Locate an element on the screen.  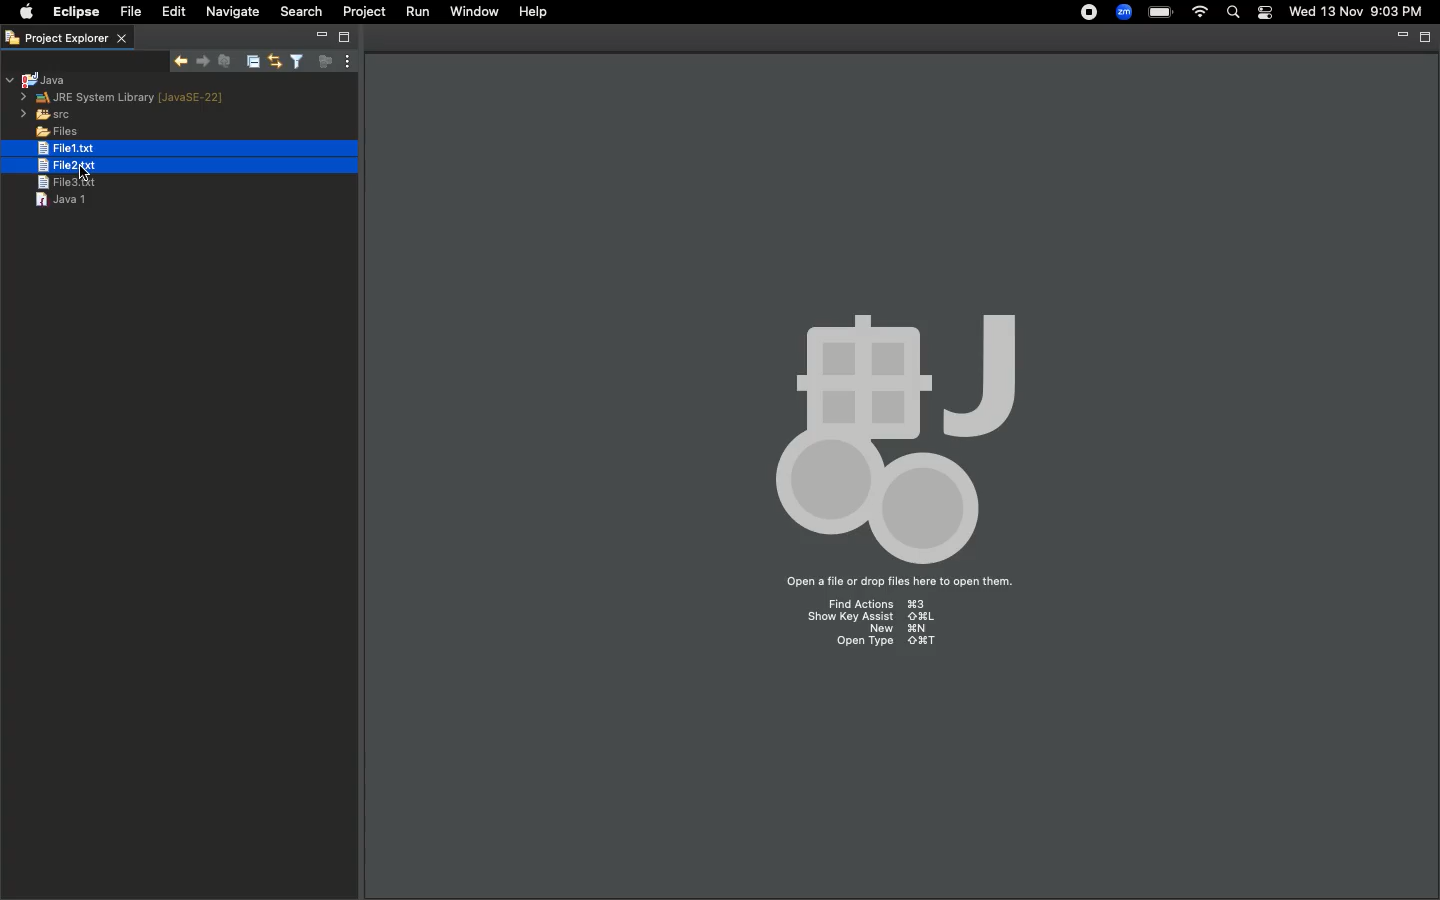
Open a file or drop files here is located at coordinates (897, 583).